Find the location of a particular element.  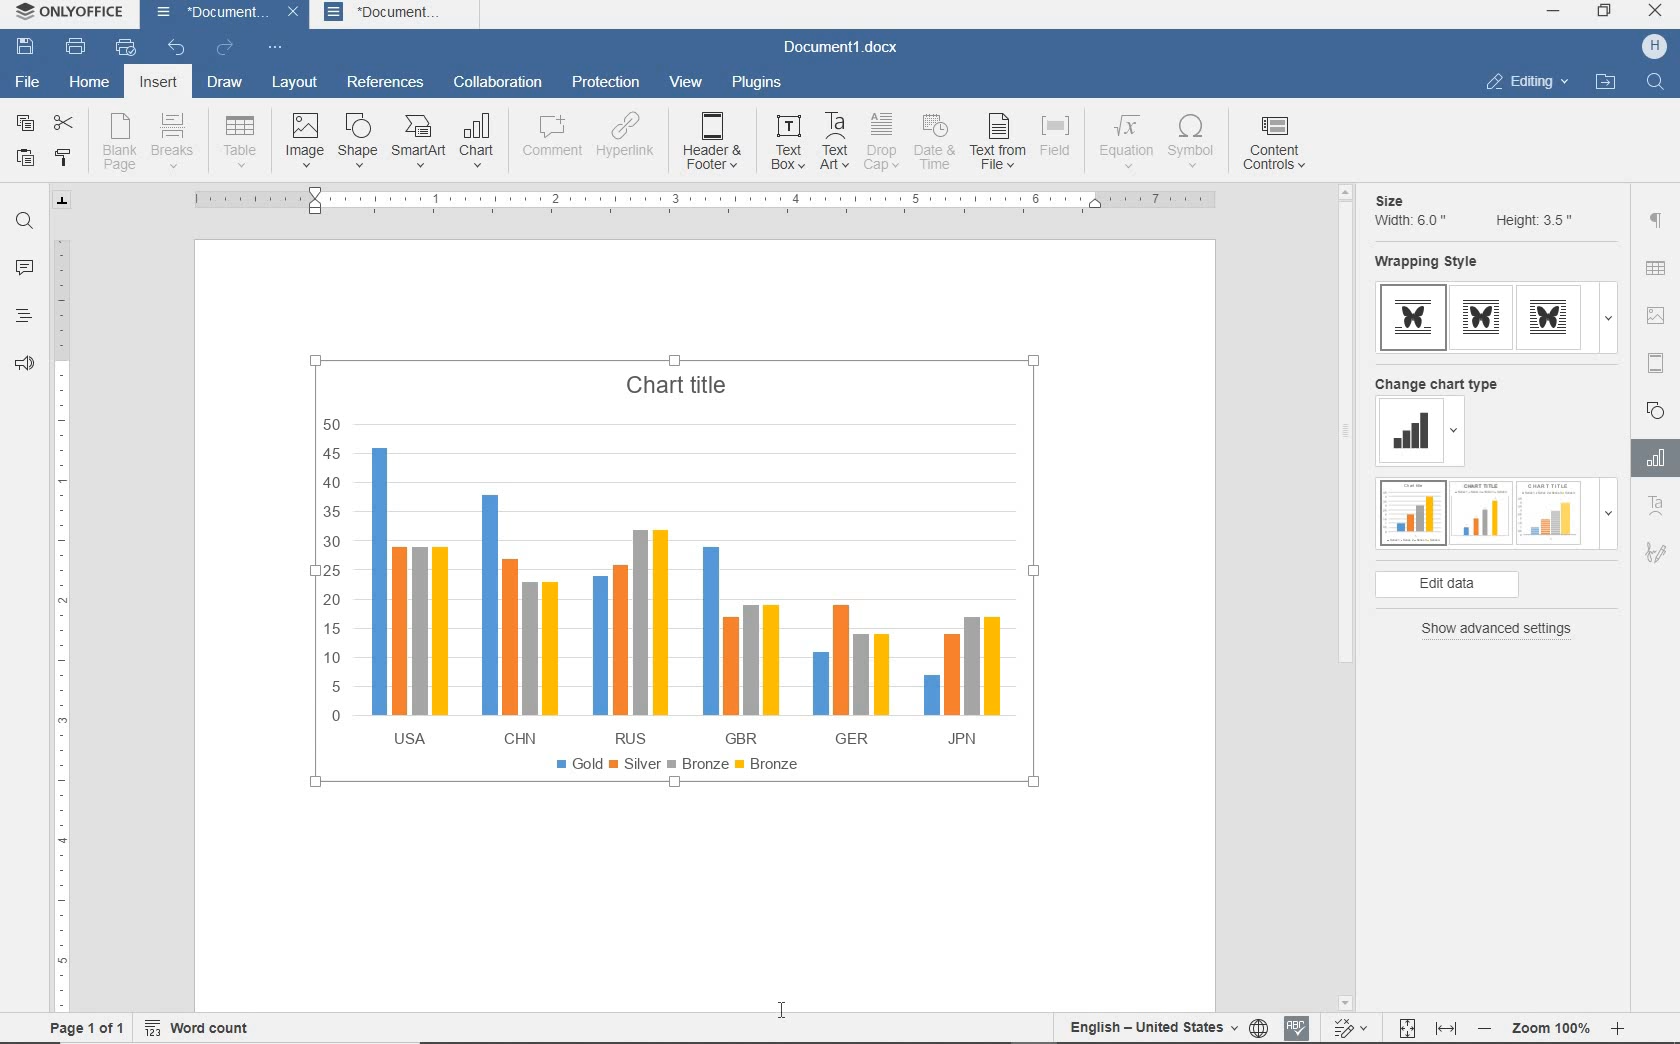

copy is located at coordinates (24, 124).